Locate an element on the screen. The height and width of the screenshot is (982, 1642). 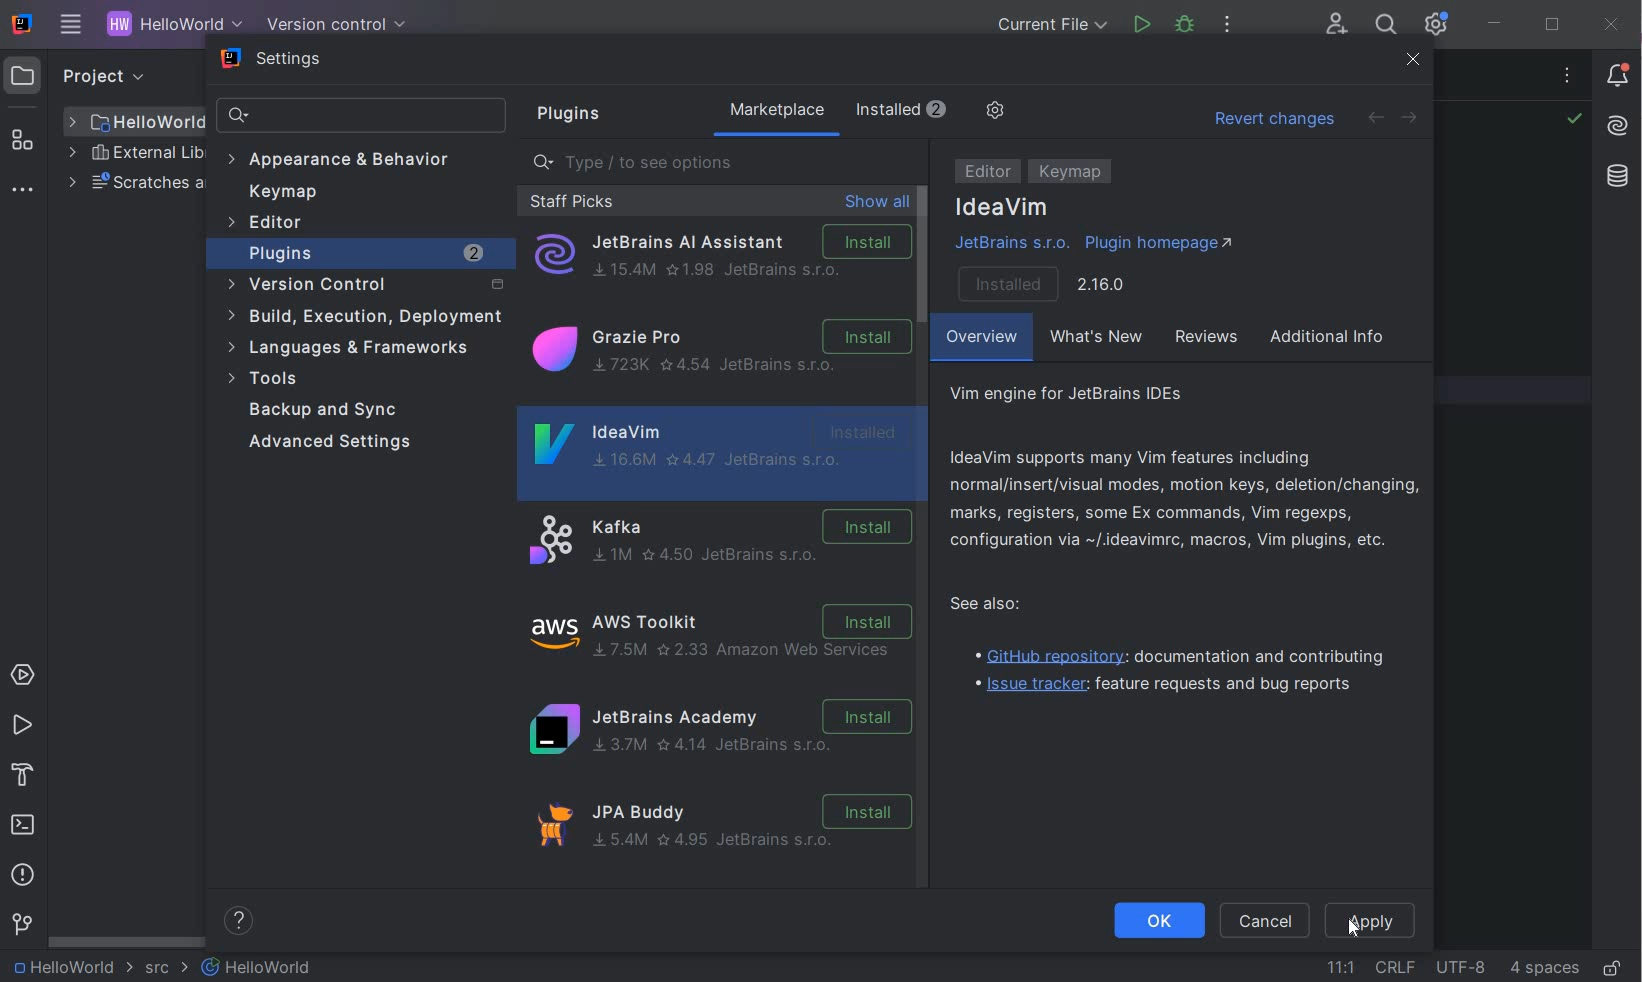
minimize is located at coordinates (1496, 24).